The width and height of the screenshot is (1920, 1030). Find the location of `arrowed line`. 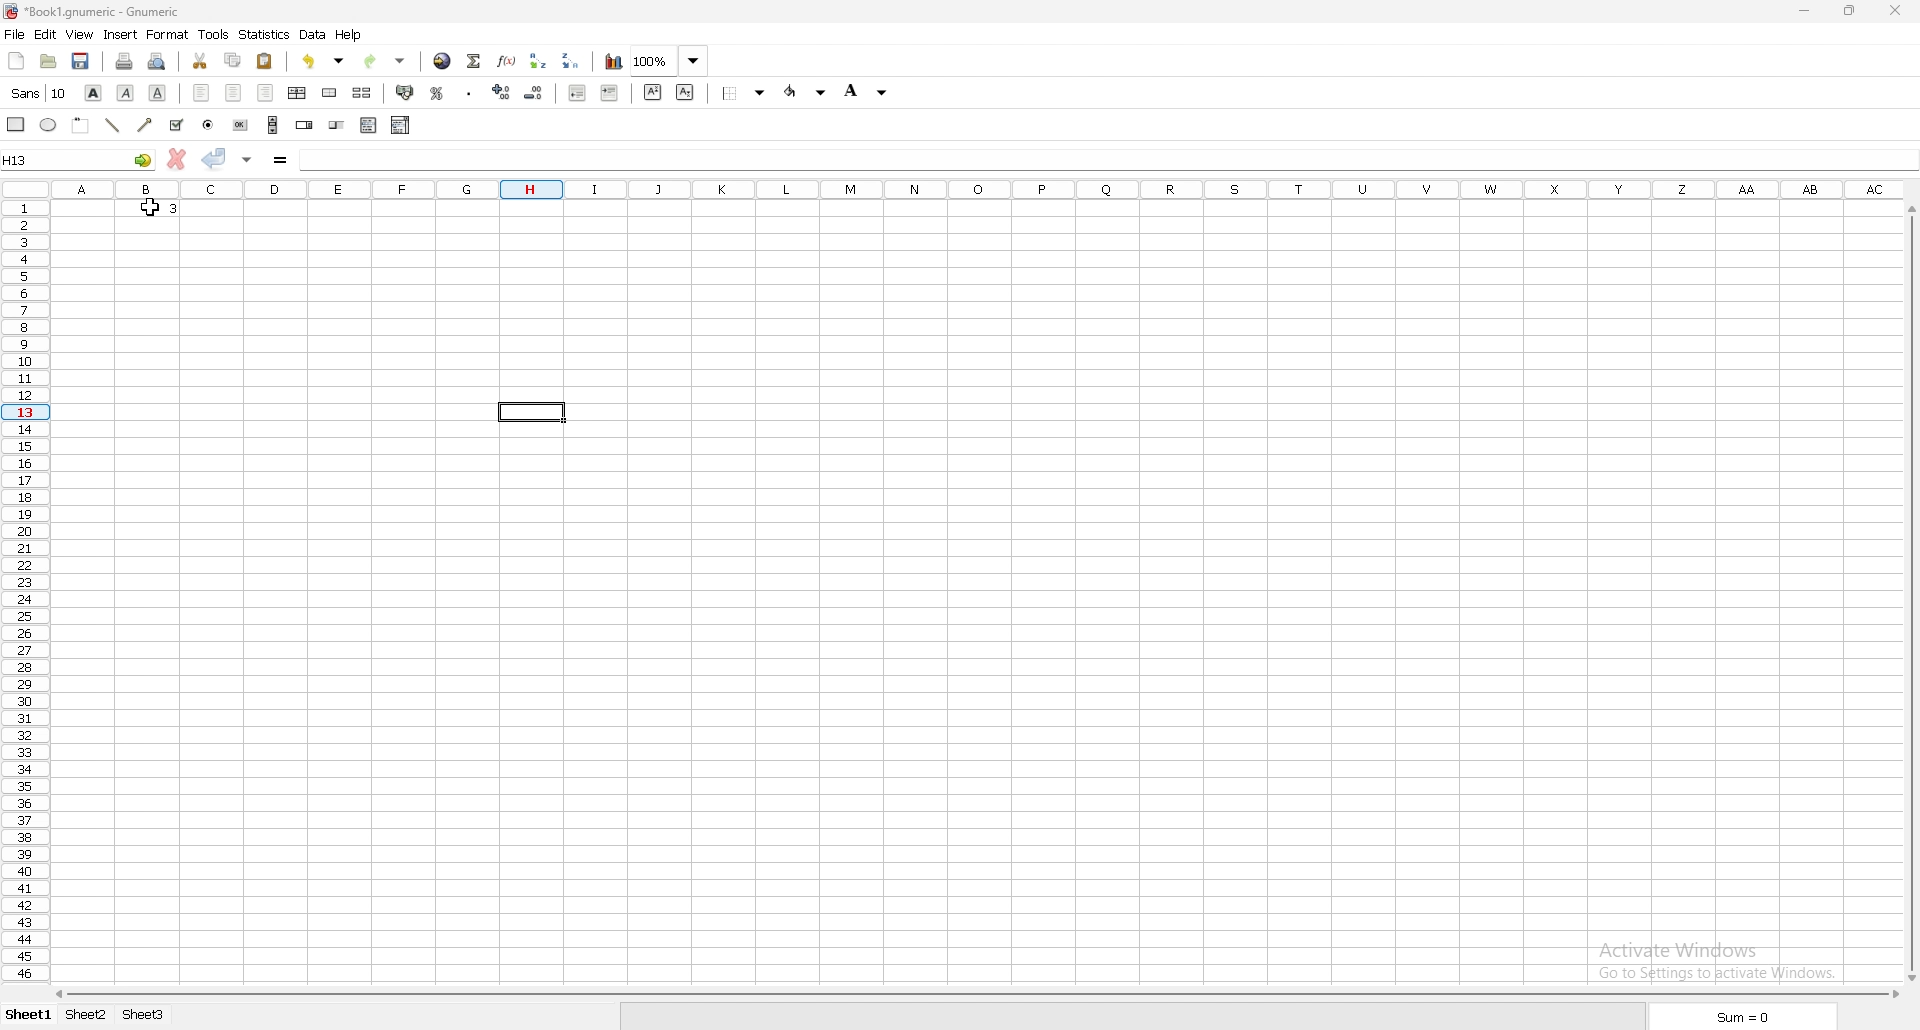

arrowed line is located at coordinates (144, 125).